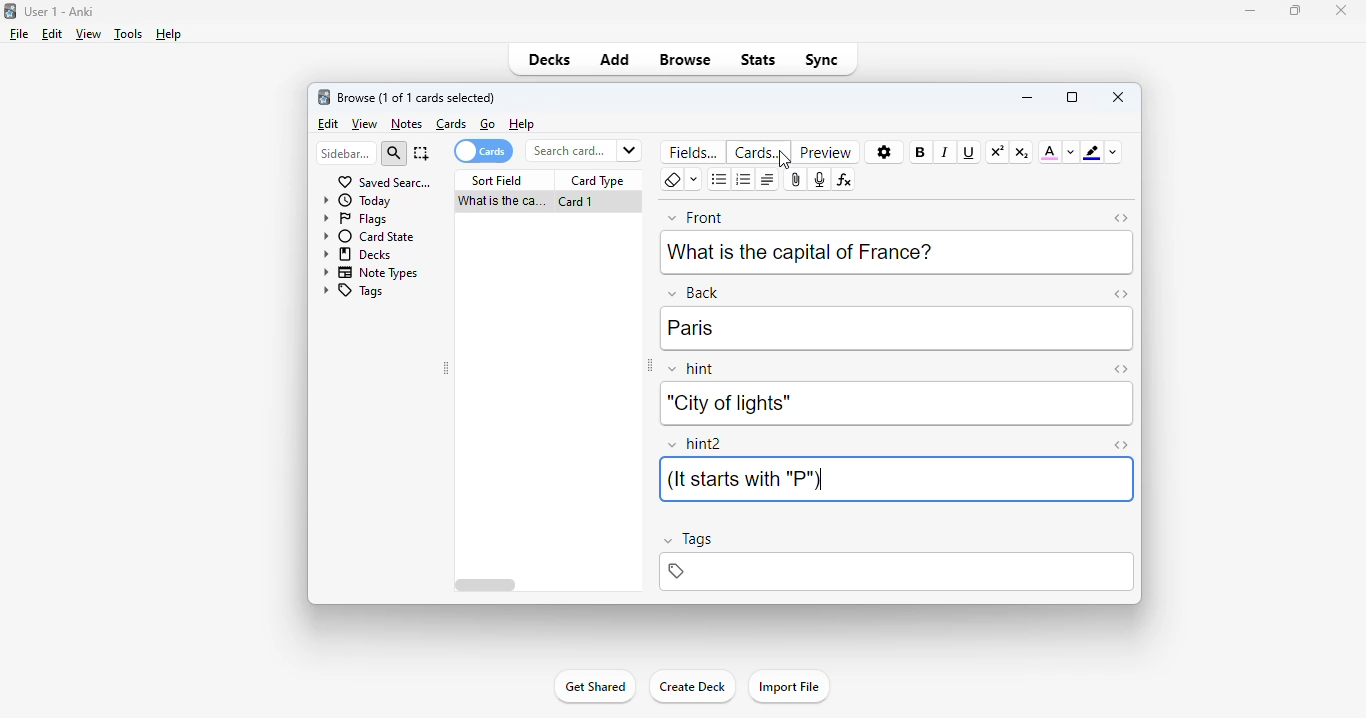 The width and height of the screenshot is (1366, 718). Describe the element at coordinates (720, 180) in the screenshot. I see `unordered list` at that location.